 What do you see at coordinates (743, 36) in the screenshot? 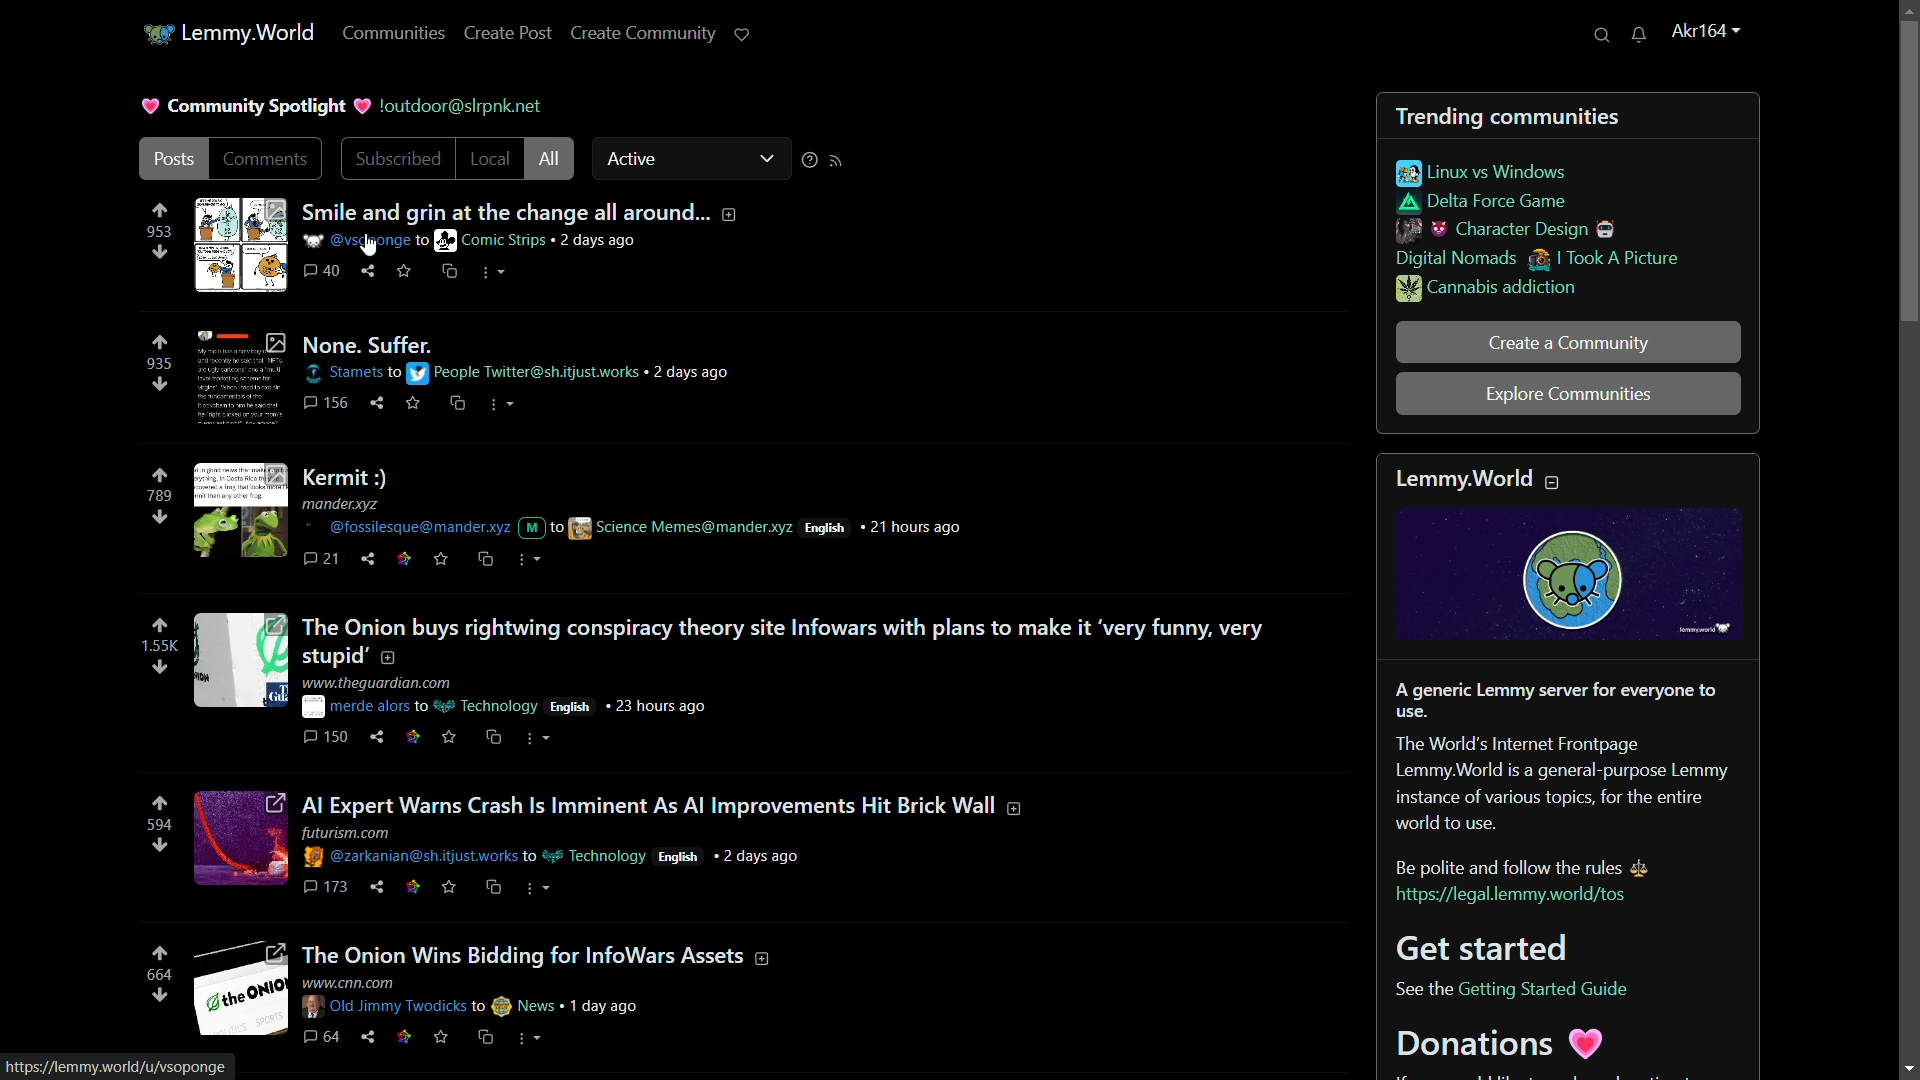
I see `support lemmy.world` at bounding box center [743, 36].